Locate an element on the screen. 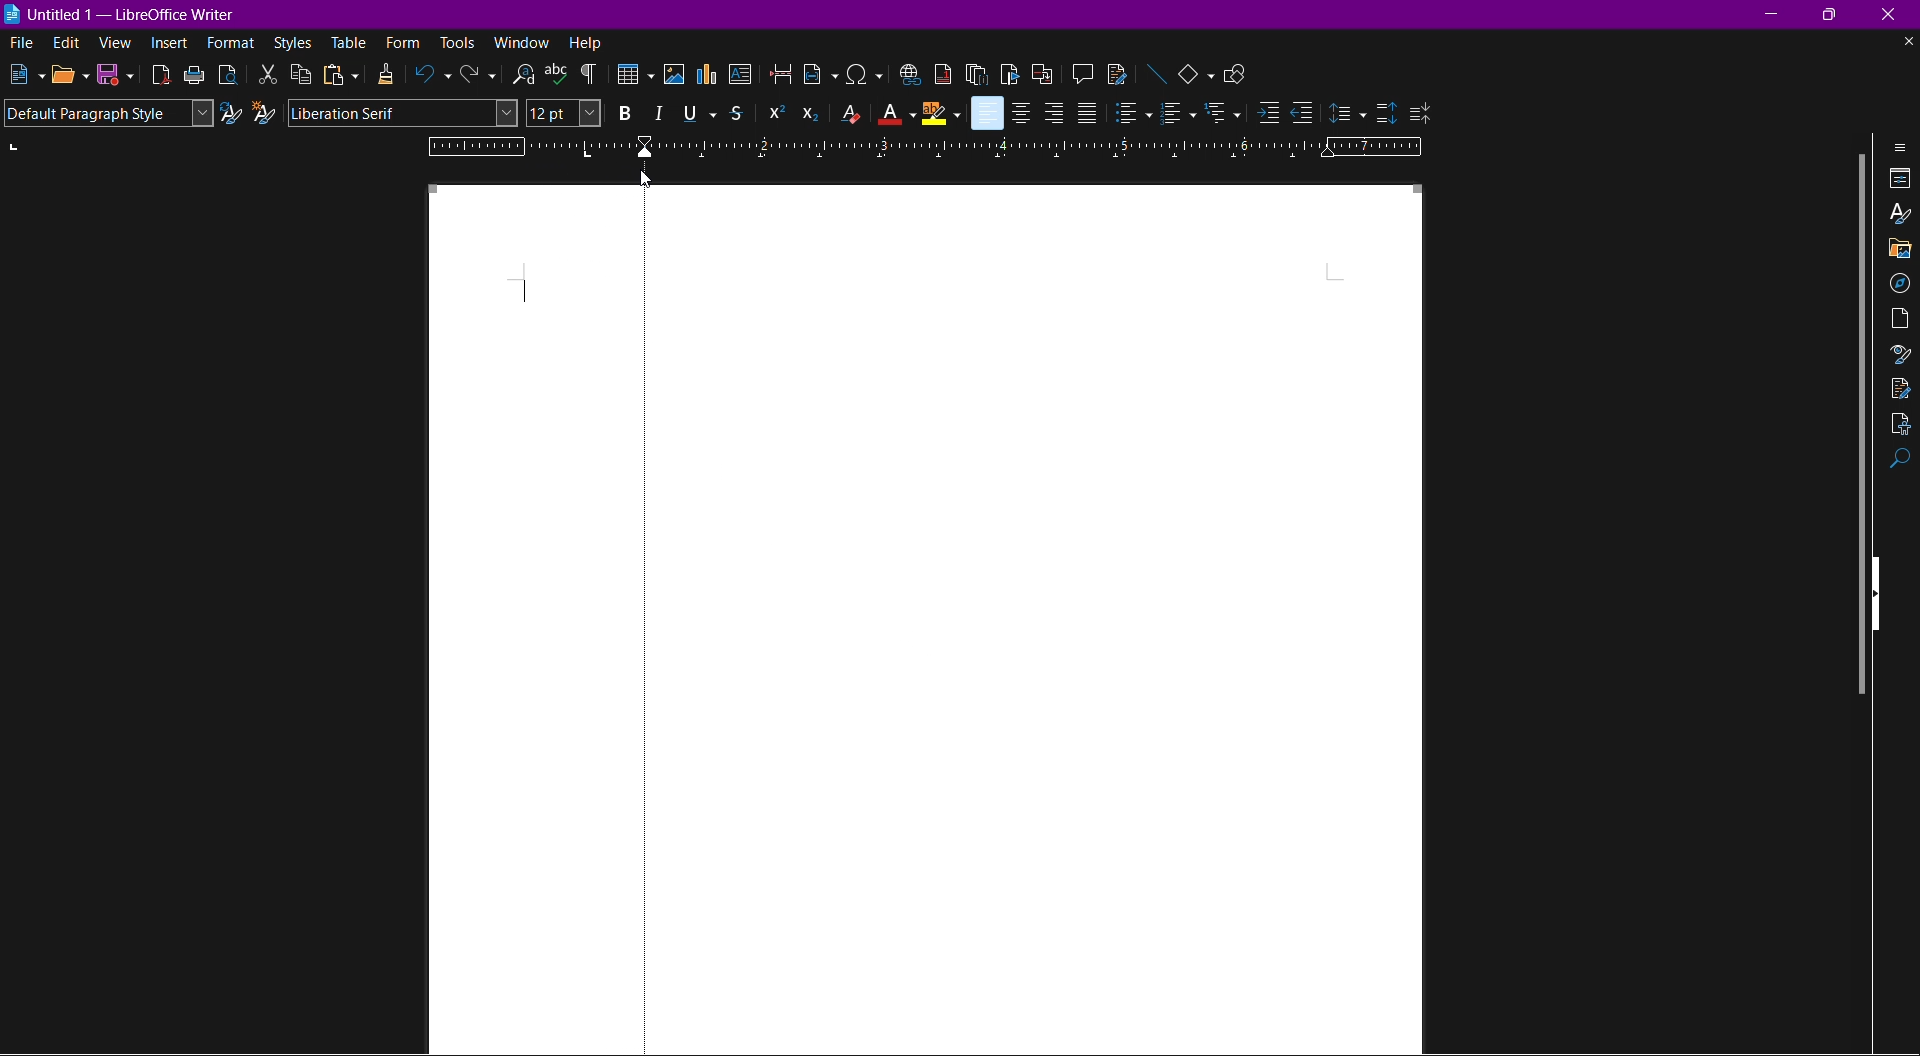  Insert Comment is located at coordinates (1078, 72).